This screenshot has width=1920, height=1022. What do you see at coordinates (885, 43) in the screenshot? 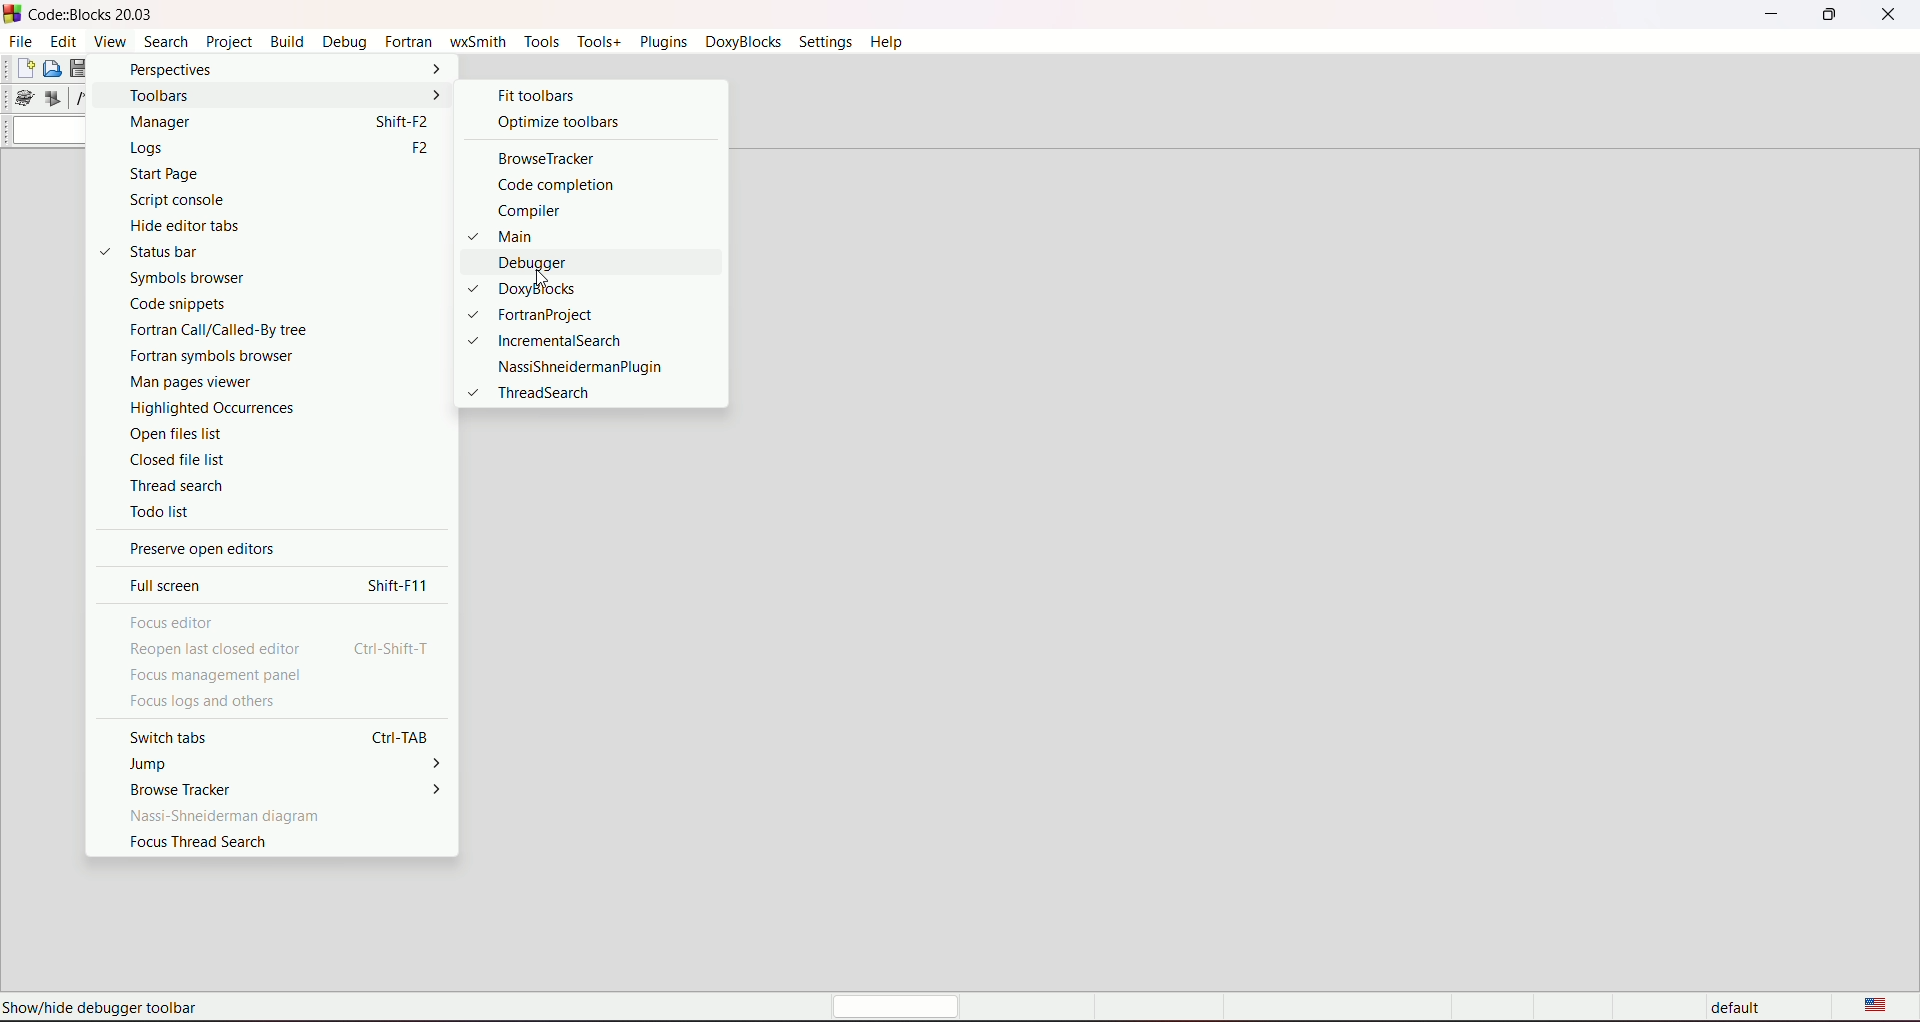
I see `help` at bounding box center [885, 43].